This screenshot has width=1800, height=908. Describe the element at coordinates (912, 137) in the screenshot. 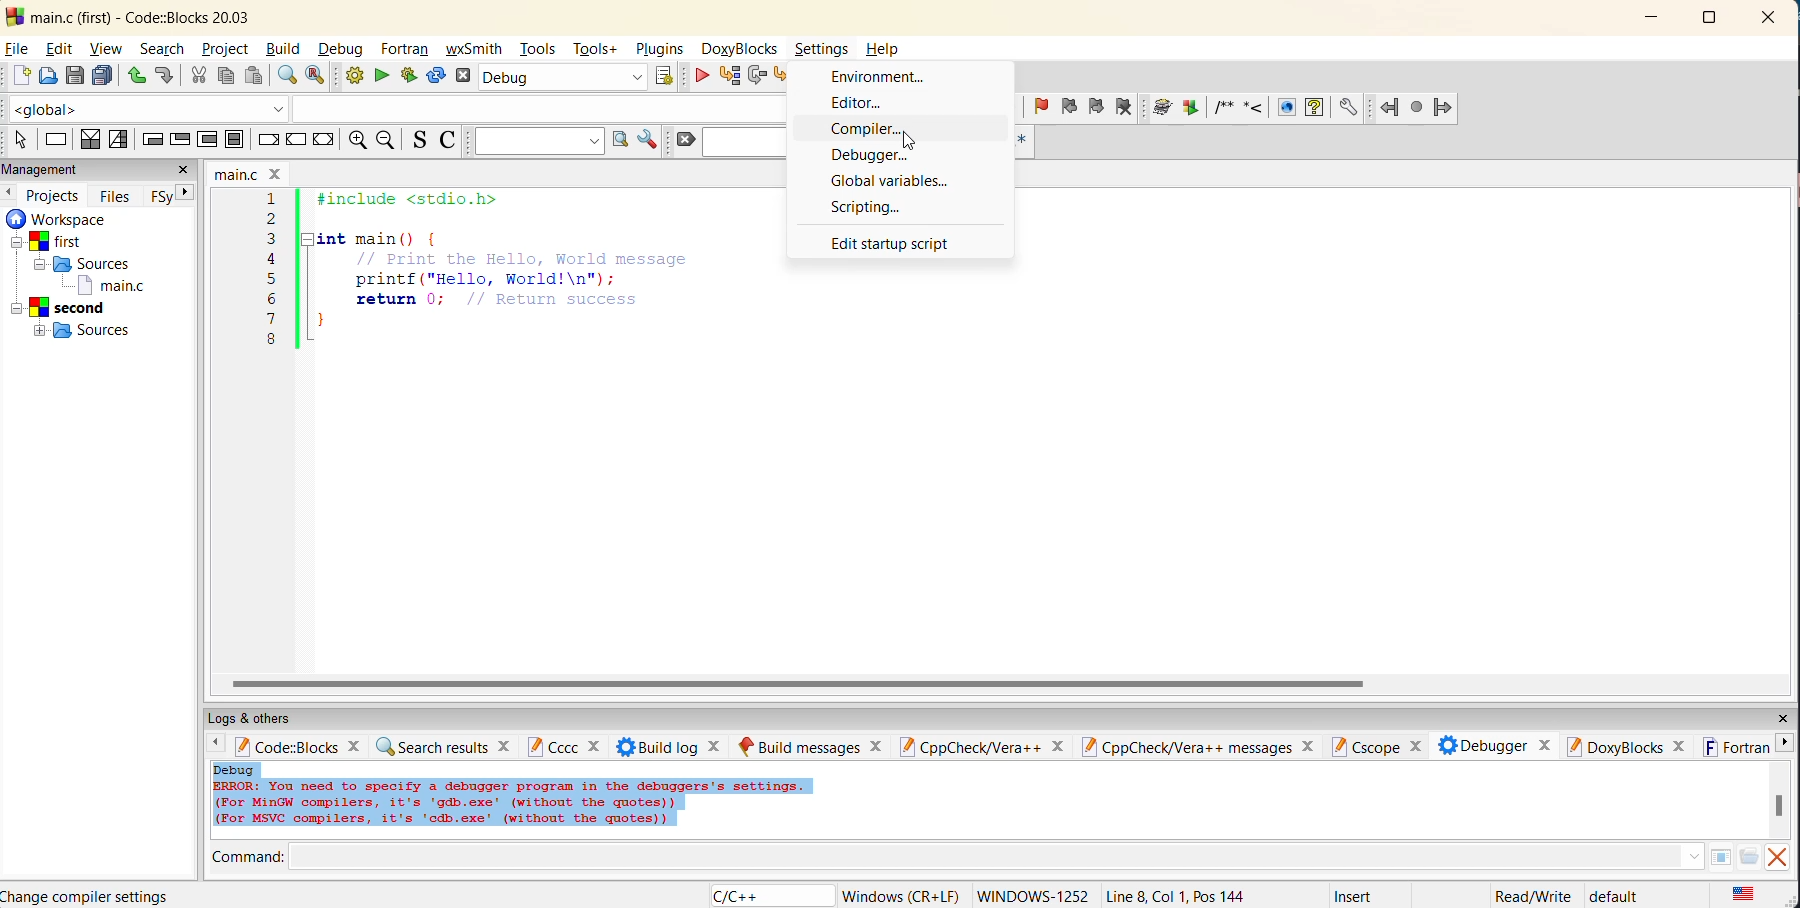

I see `Cursor` at that location.